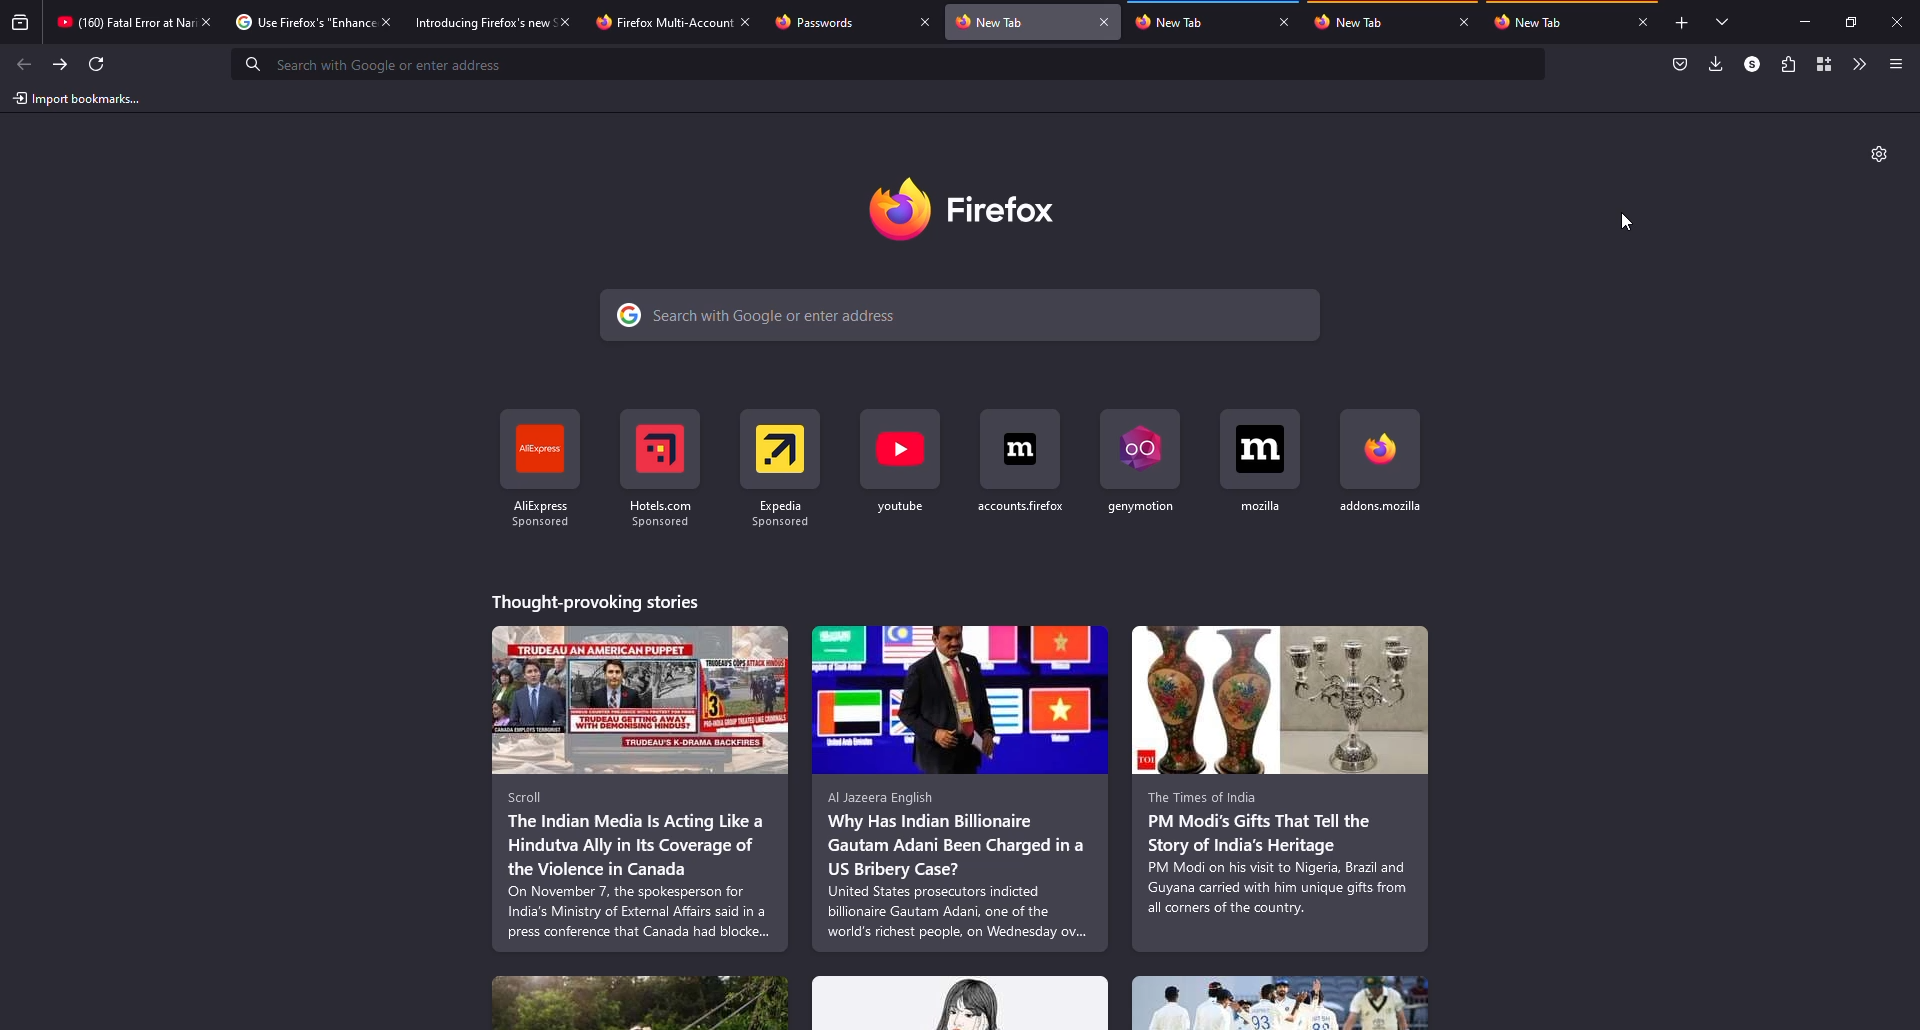  What do you see at coordinates (1716, 65) in the screenshot?
I see `downloads` at bounding box center [1716, 65].